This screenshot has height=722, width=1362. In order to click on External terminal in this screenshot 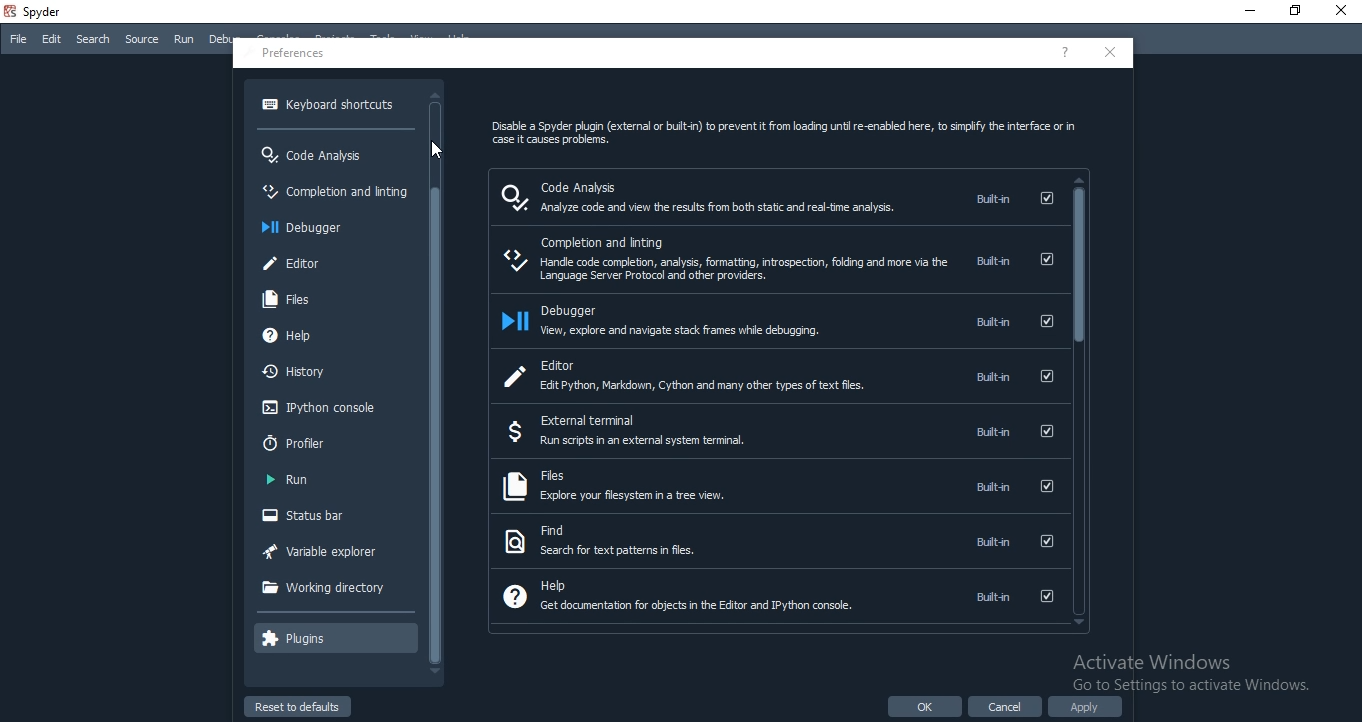, I will do `click(598, 420)`.